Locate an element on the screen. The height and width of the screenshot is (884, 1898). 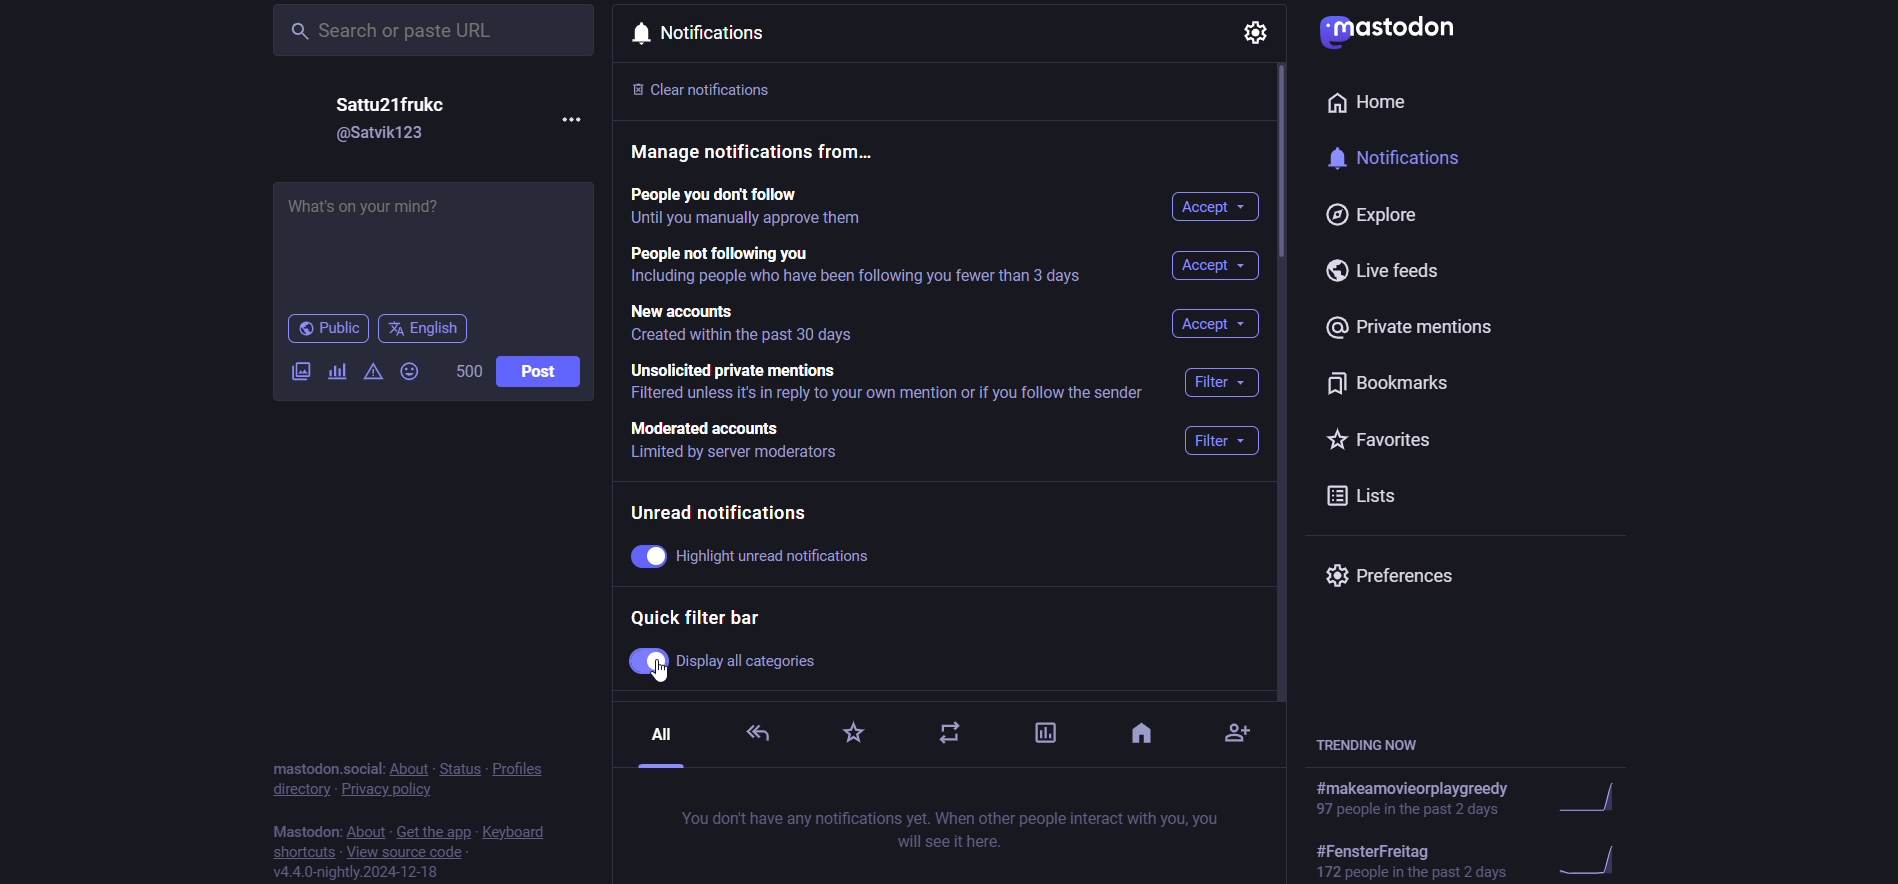
#makeamovieorplaygreedy
97 people in the past 2 days is located at coordinates (1421, 797).